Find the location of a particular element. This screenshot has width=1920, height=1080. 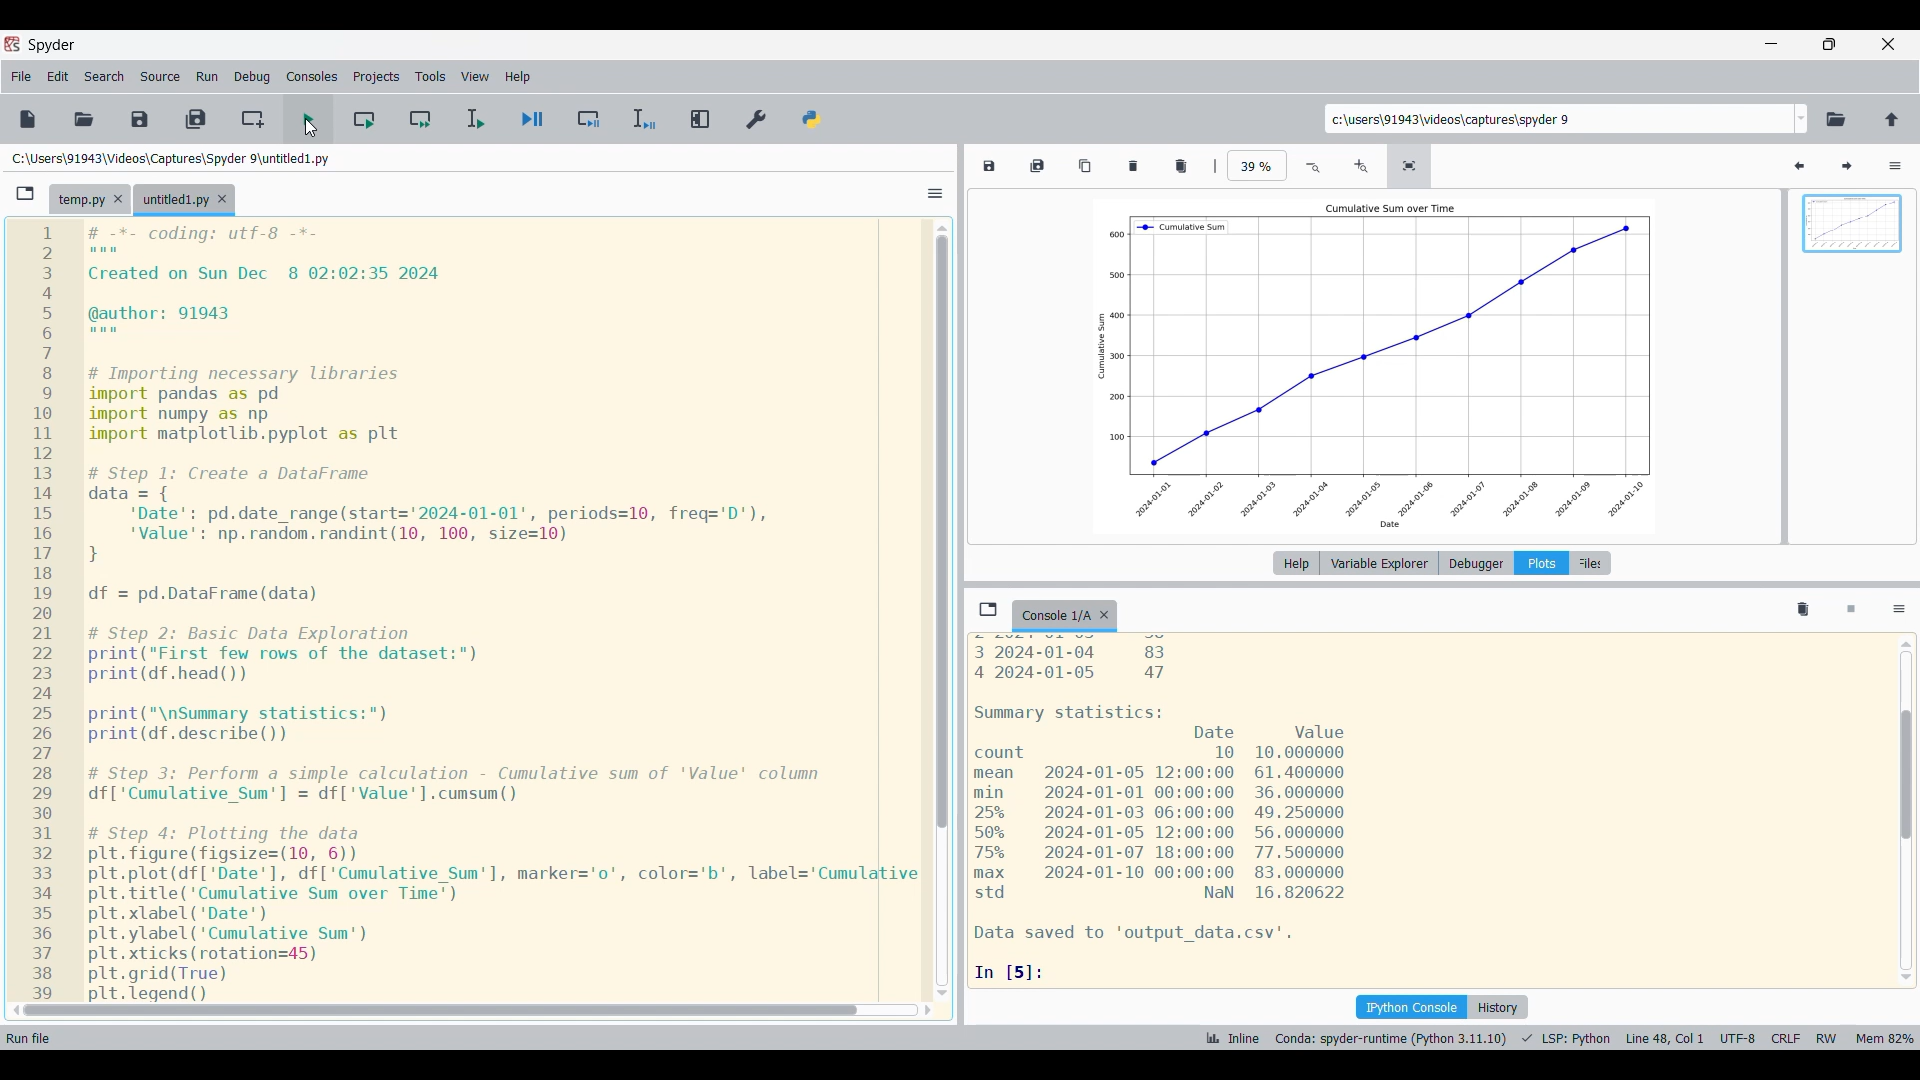

Change to parent directory is located at coordinates (1892, 120).